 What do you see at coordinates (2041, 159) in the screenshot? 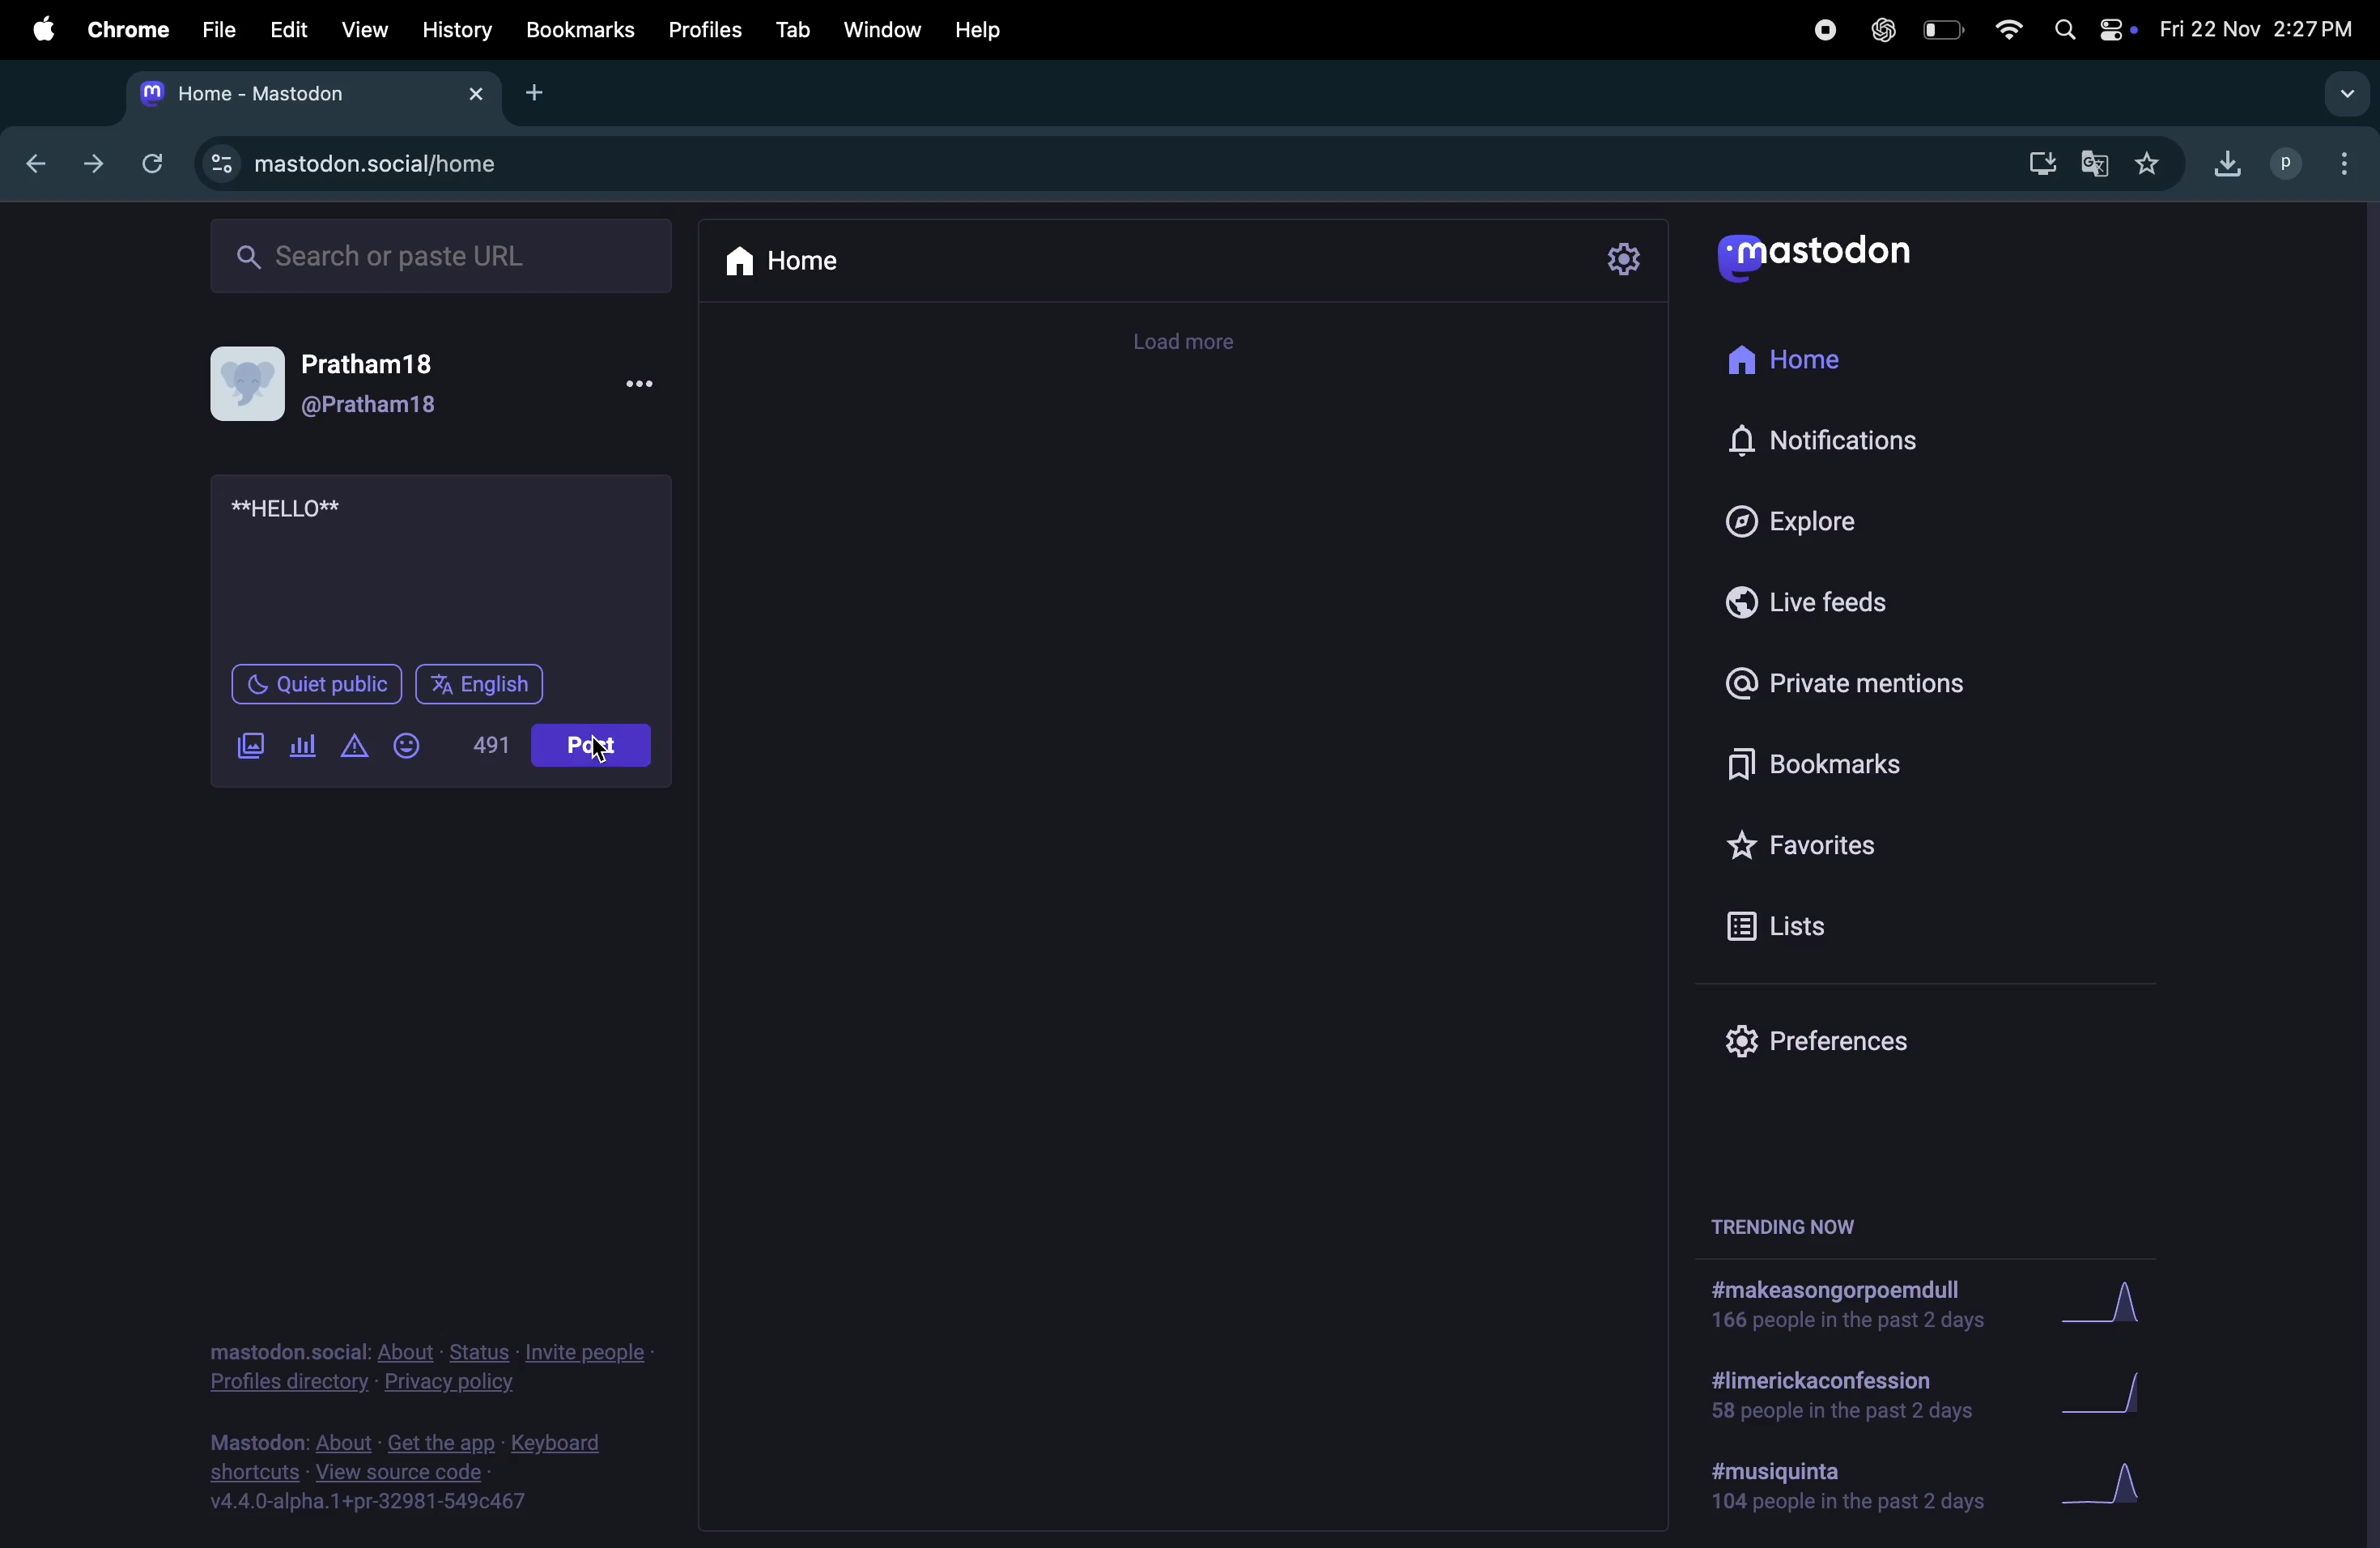
I see `downloads` at bounding box center [2041, 159].